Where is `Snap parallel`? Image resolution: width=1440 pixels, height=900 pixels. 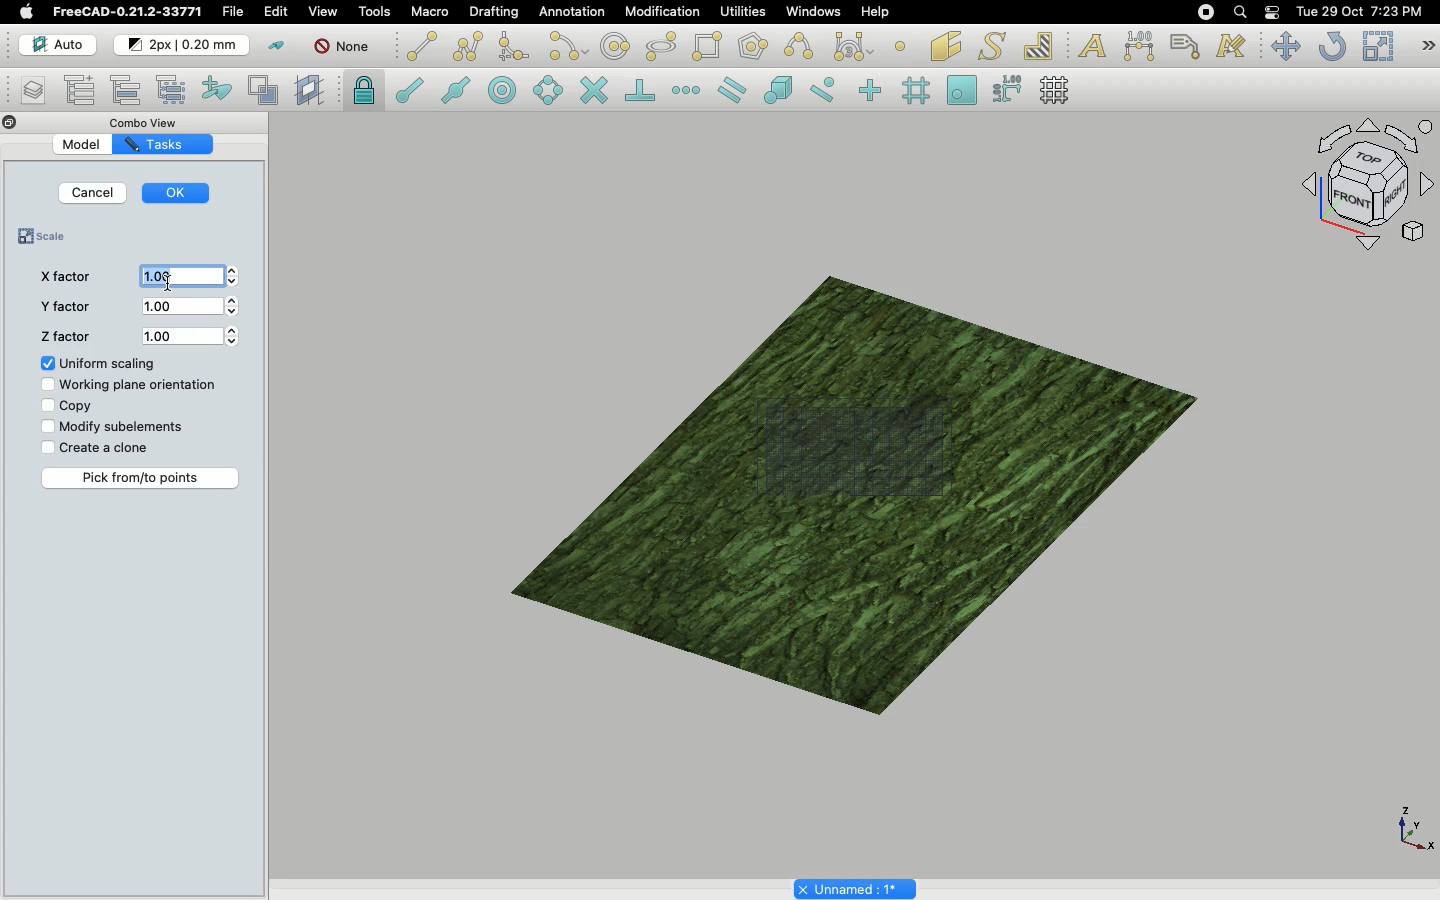
Snap parallel is located at coordinates (730, 90).